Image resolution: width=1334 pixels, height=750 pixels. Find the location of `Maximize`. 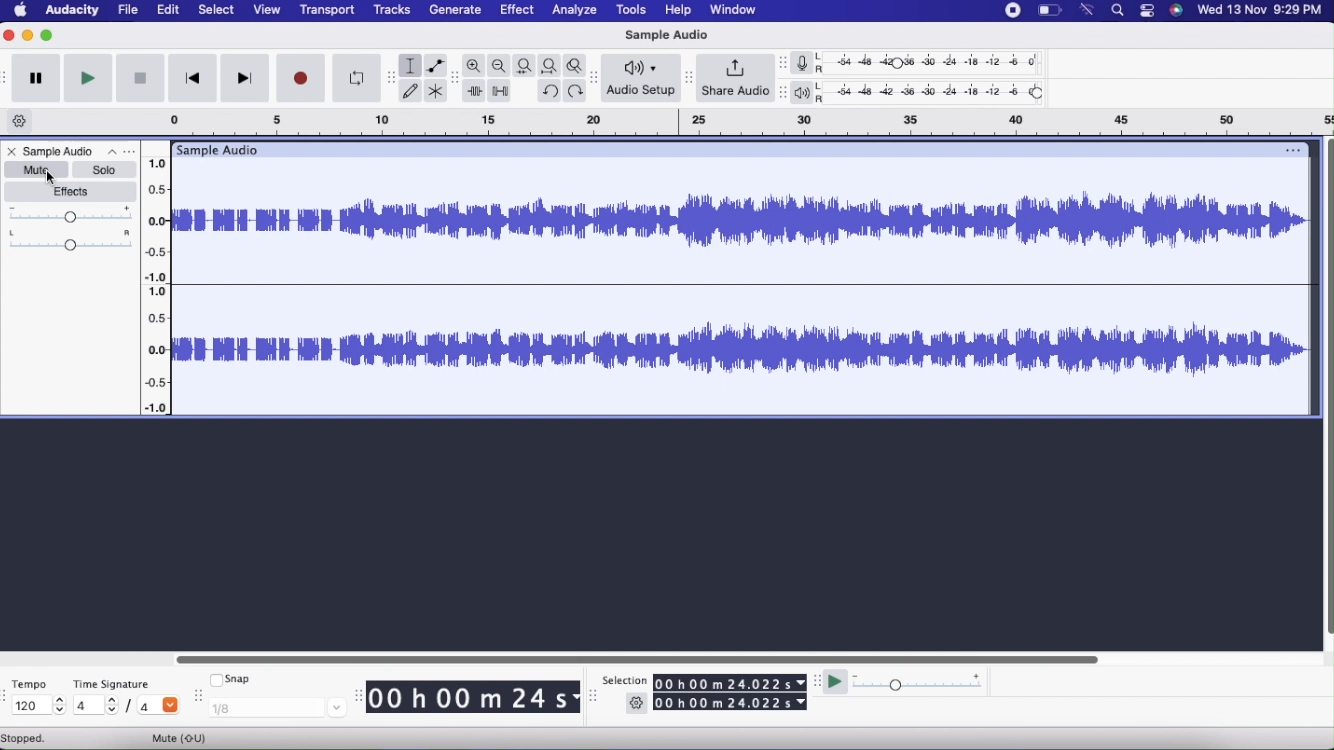

Maximize is located at coordinates (27, 36).